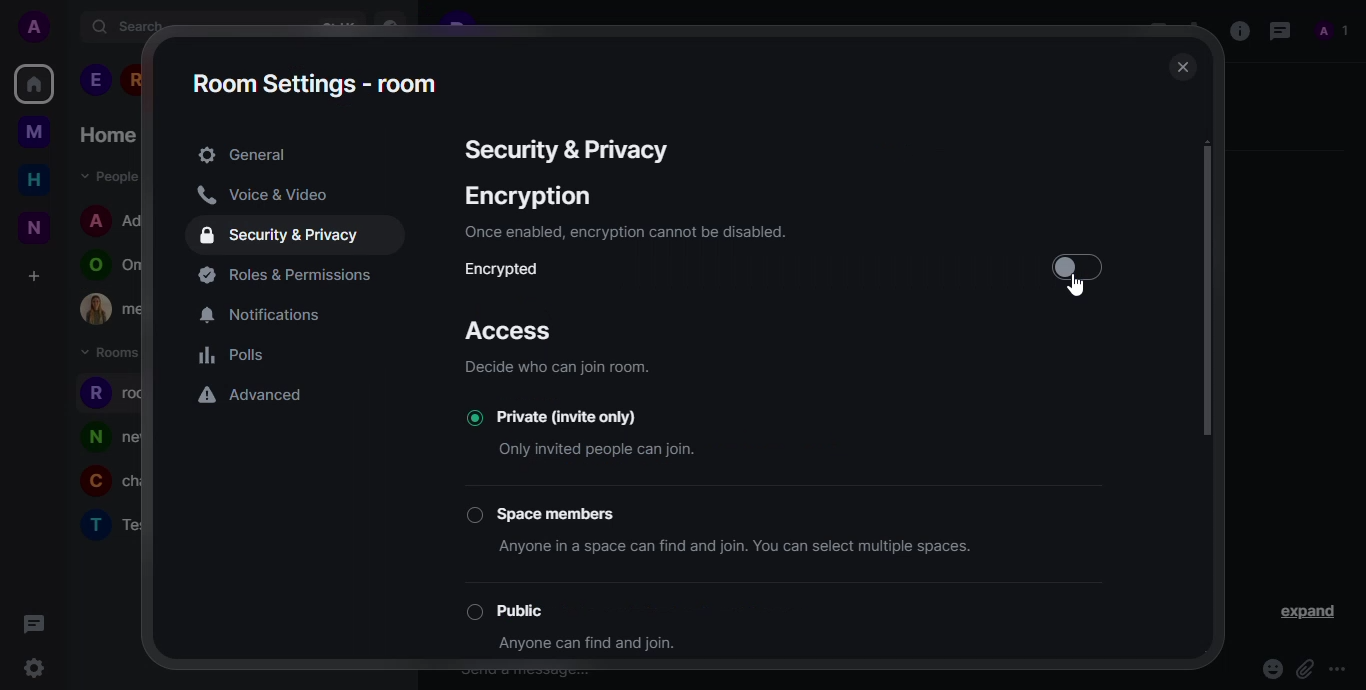  I want to click on security, so click(563, 150).